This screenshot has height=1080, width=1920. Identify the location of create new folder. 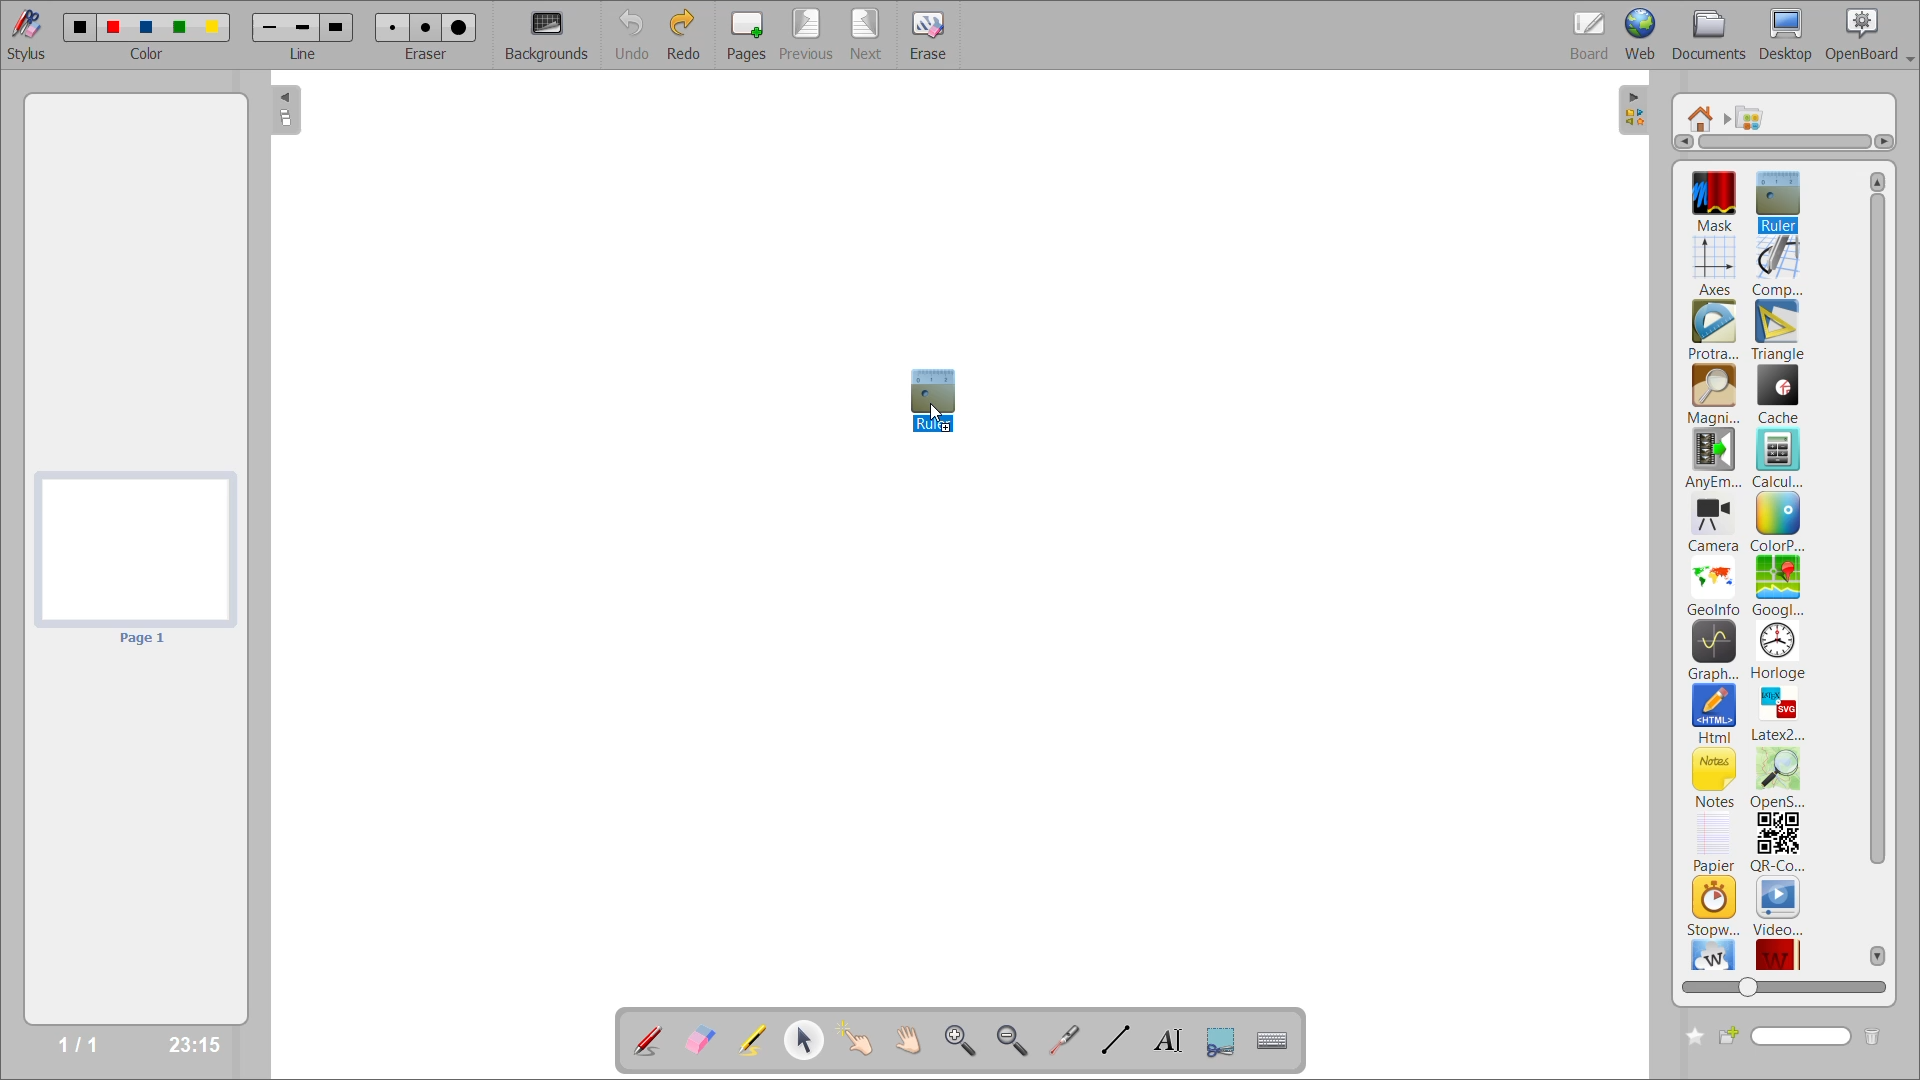
(1691, 1037).